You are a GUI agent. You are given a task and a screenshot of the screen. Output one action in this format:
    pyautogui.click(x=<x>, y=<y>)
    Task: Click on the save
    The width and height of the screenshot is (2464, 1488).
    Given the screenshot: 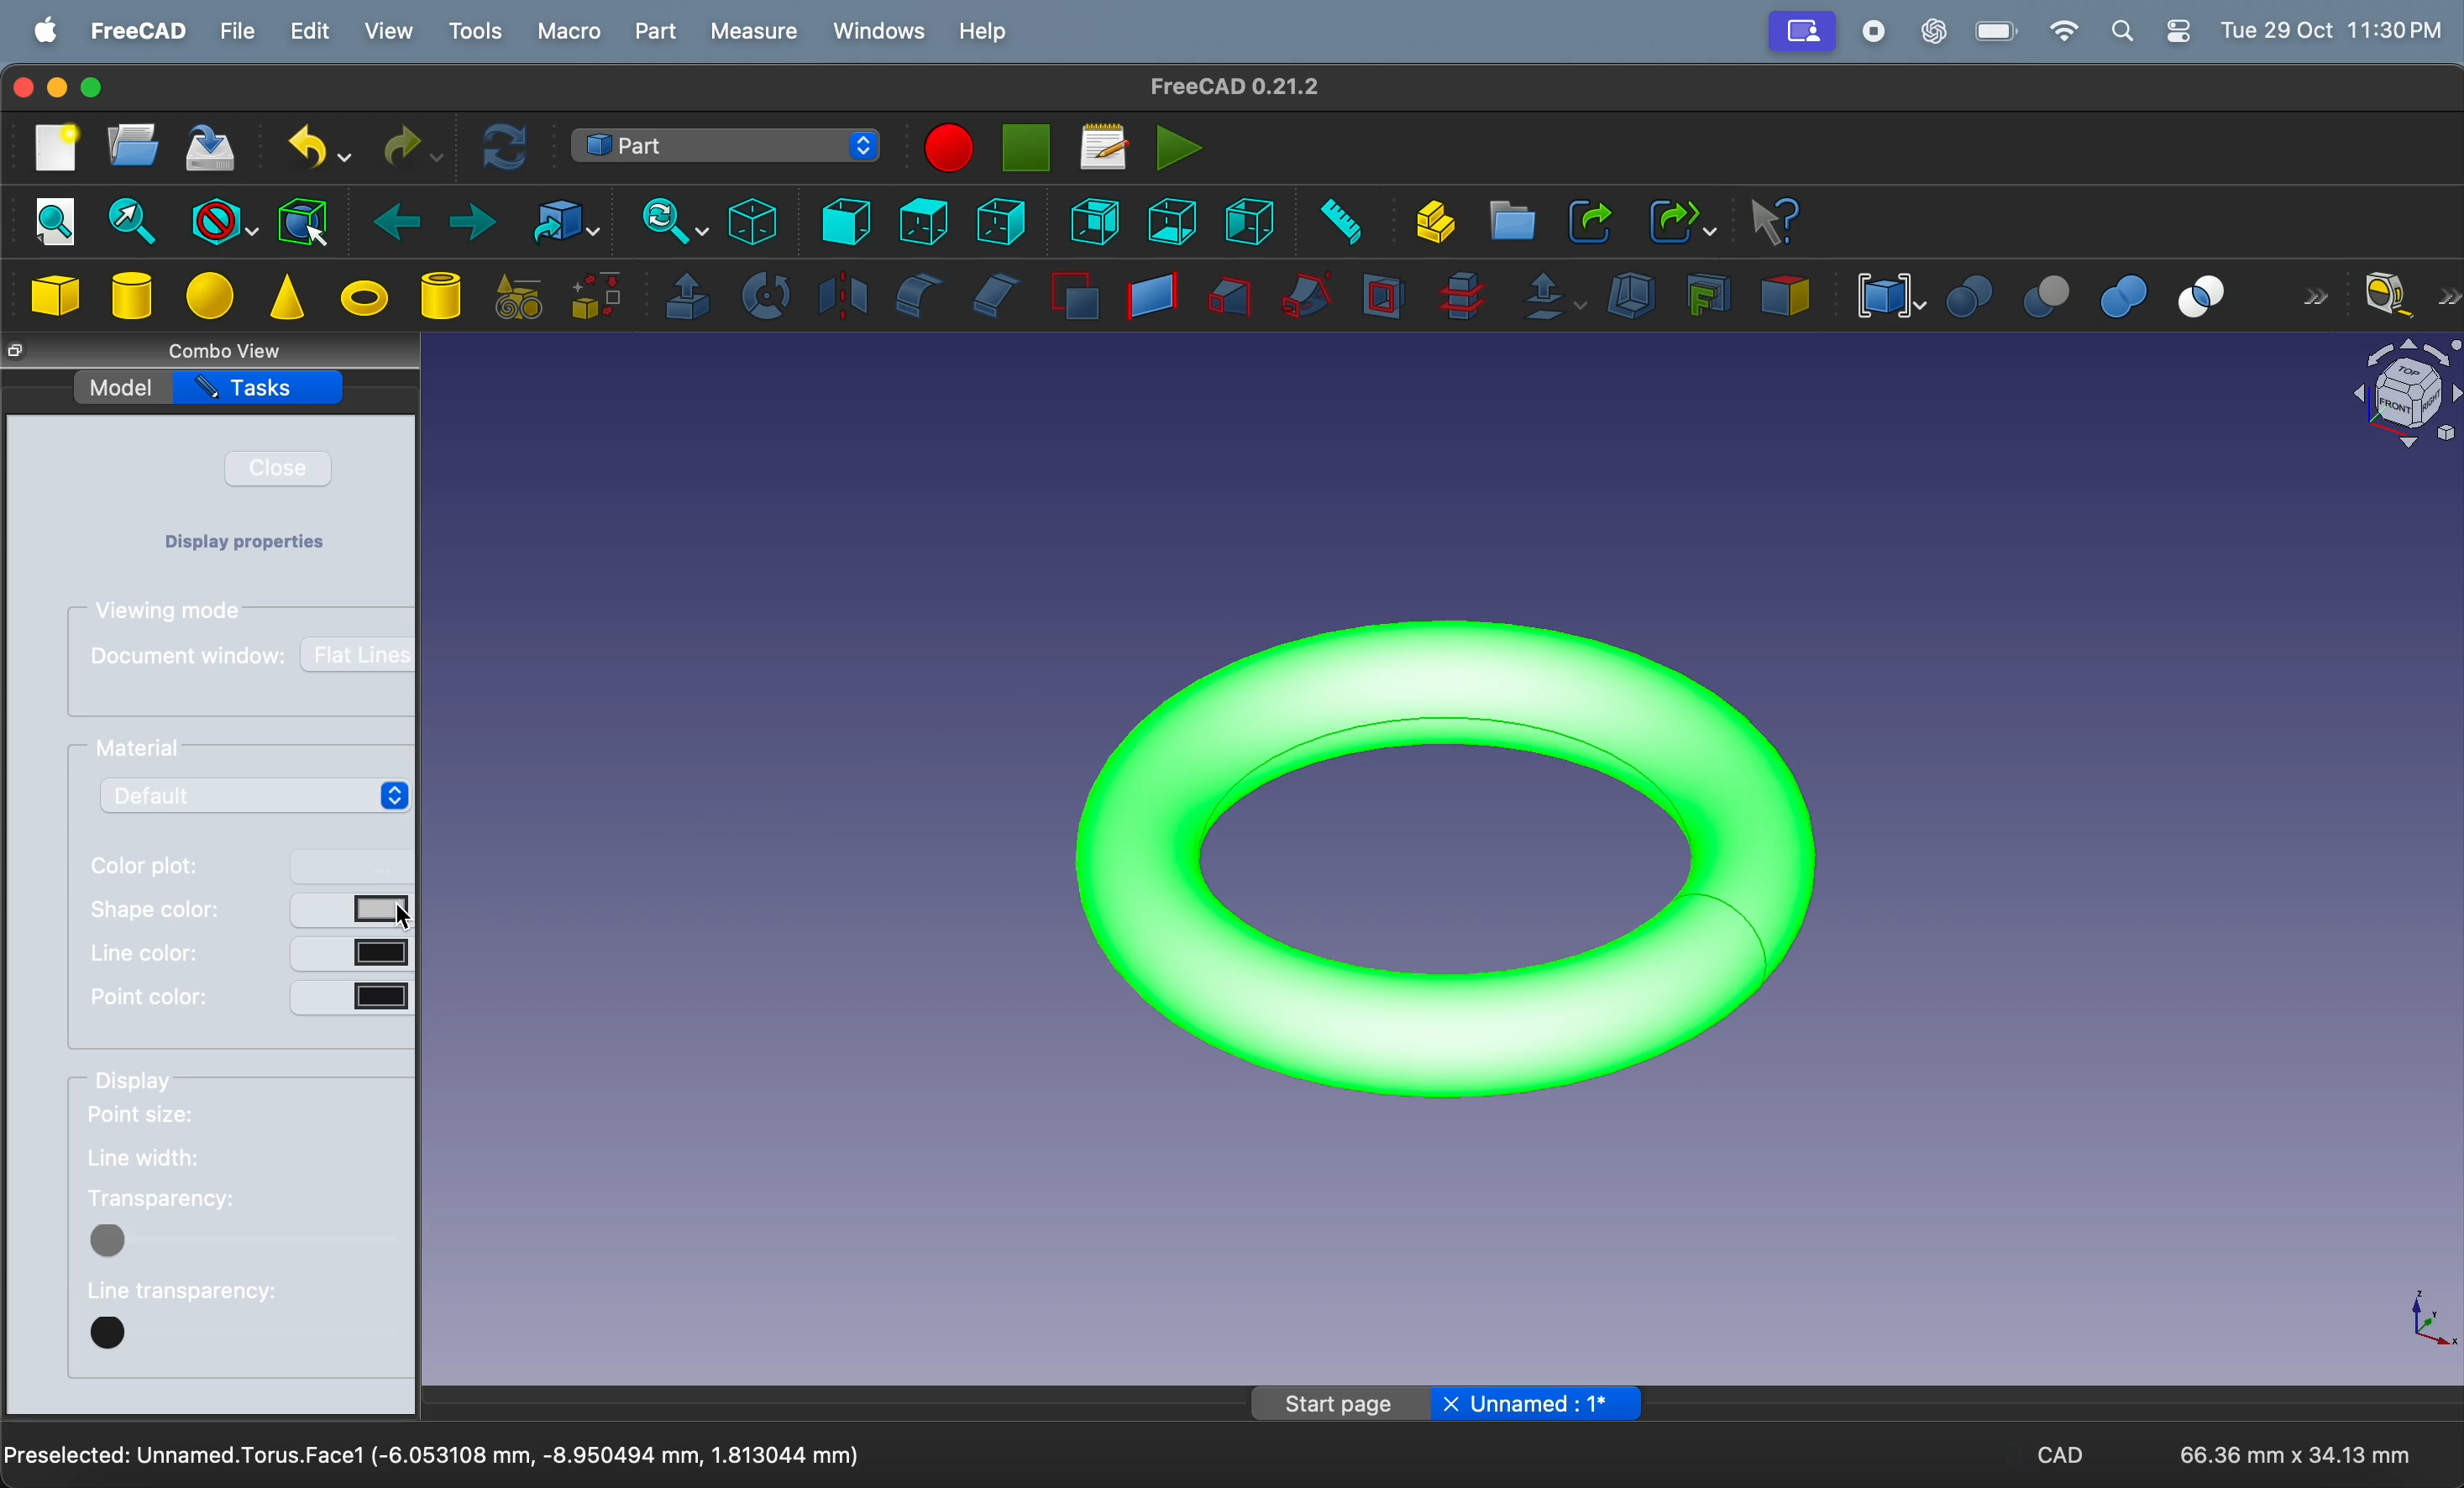 What is the action you would take?
    pyautogui.click(x=218, y=151)
    